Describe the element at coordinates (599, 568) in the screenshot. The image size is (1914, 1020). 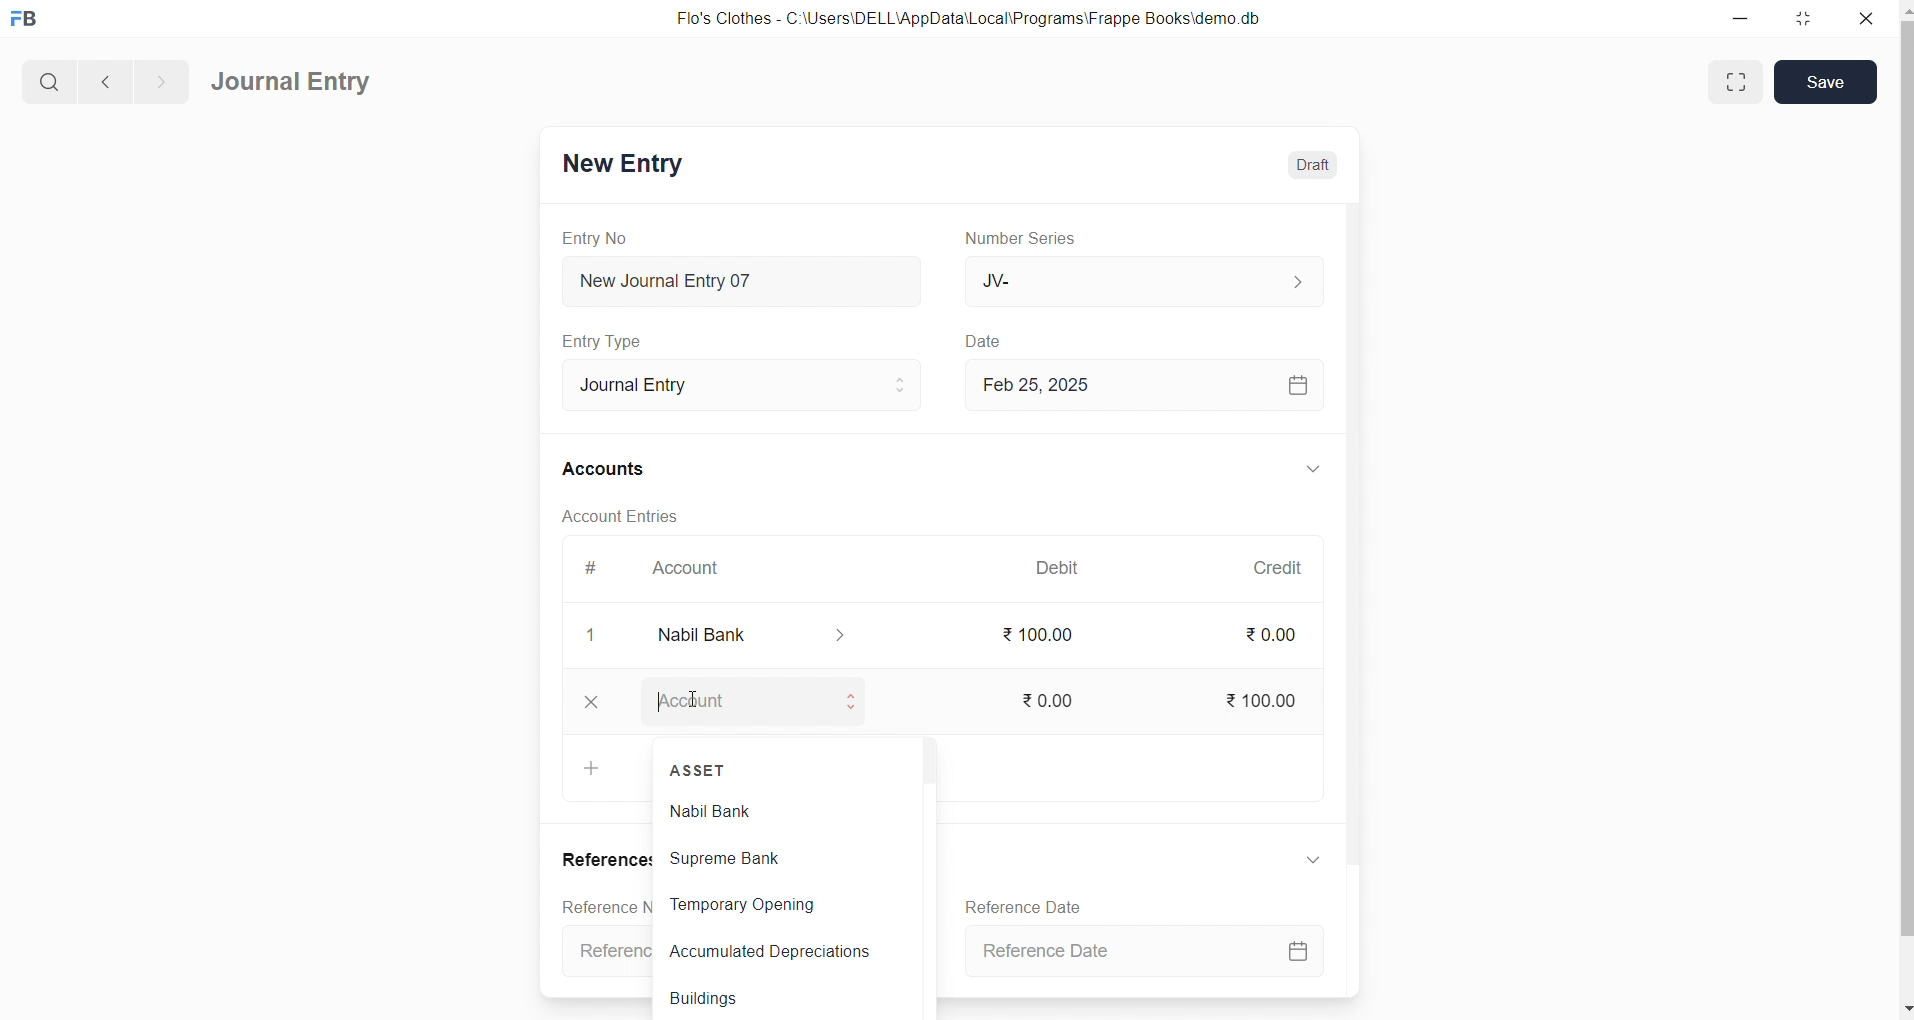
I see `#` at that location.